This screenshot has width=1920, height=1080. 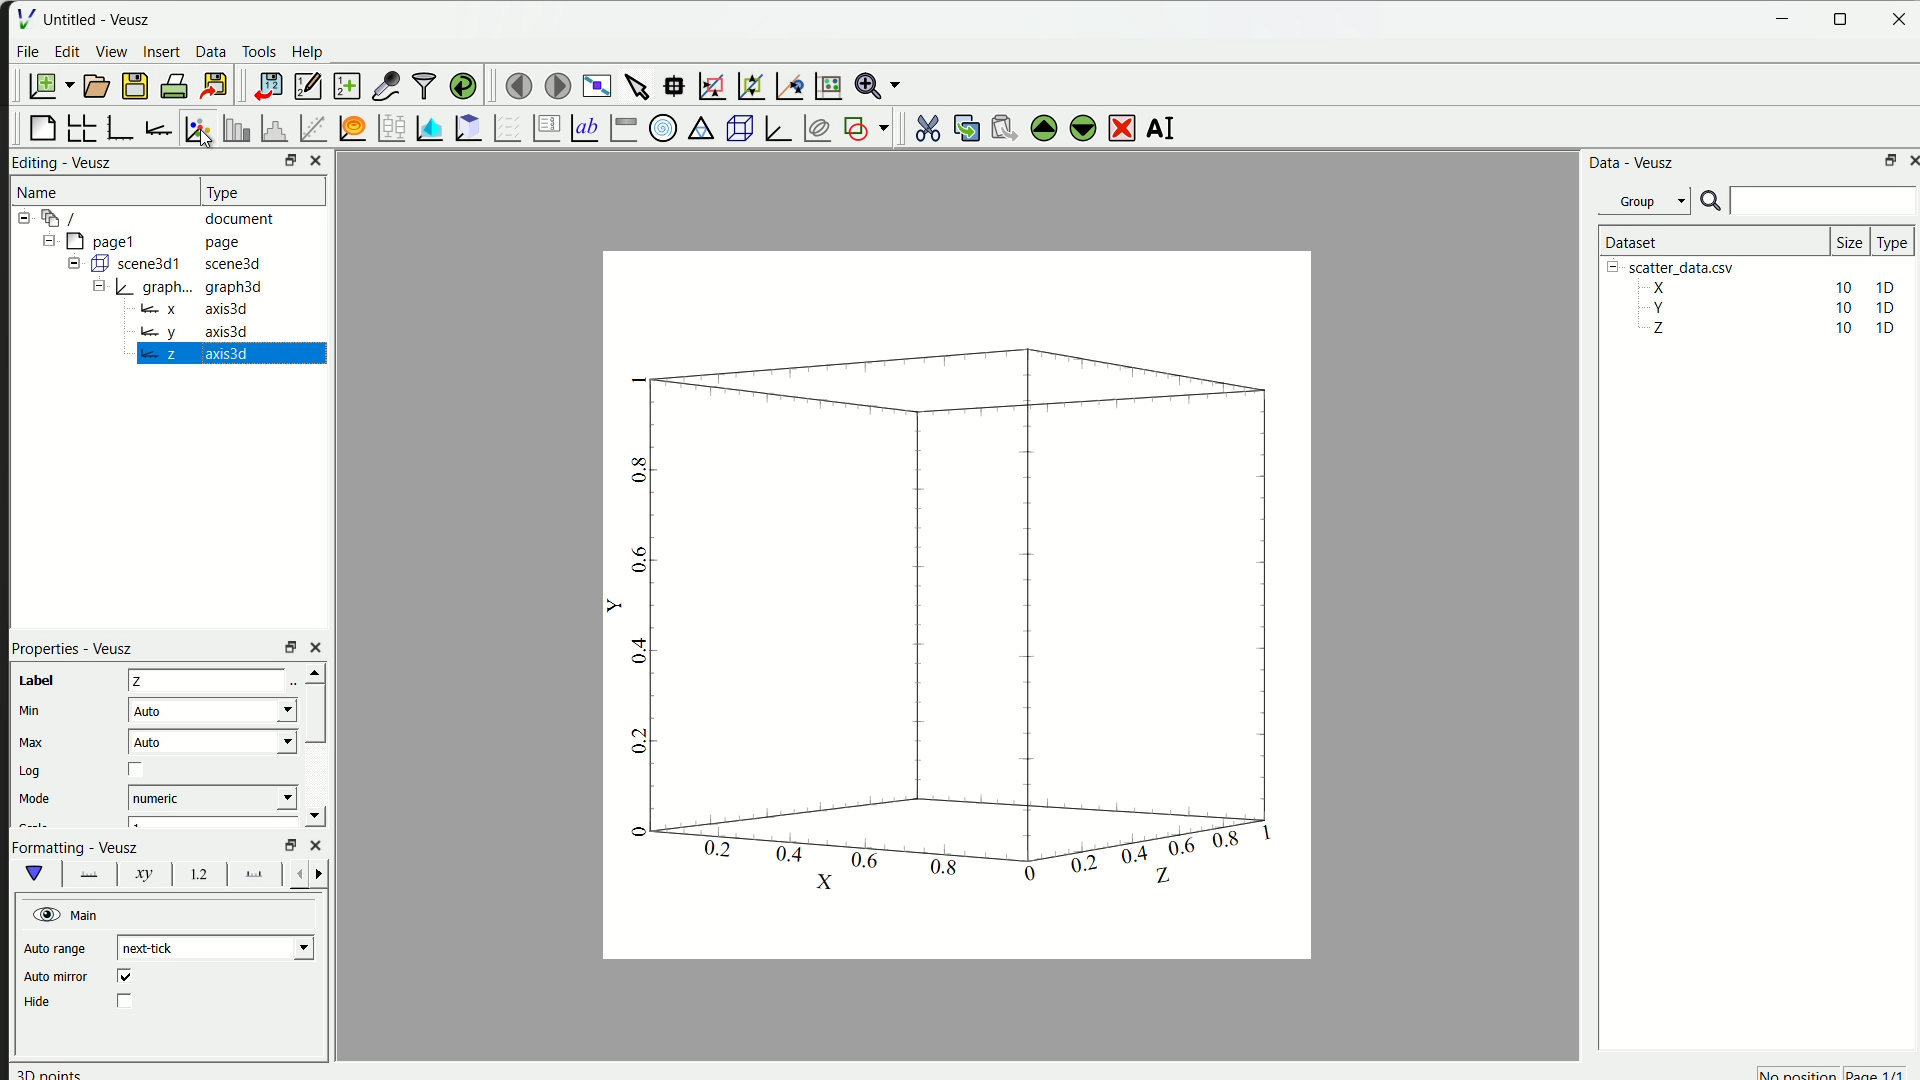 What do you see at coordinates (144, 218) in the screenshot?
I see `12-9 / document` at bounding box center [144, 218].